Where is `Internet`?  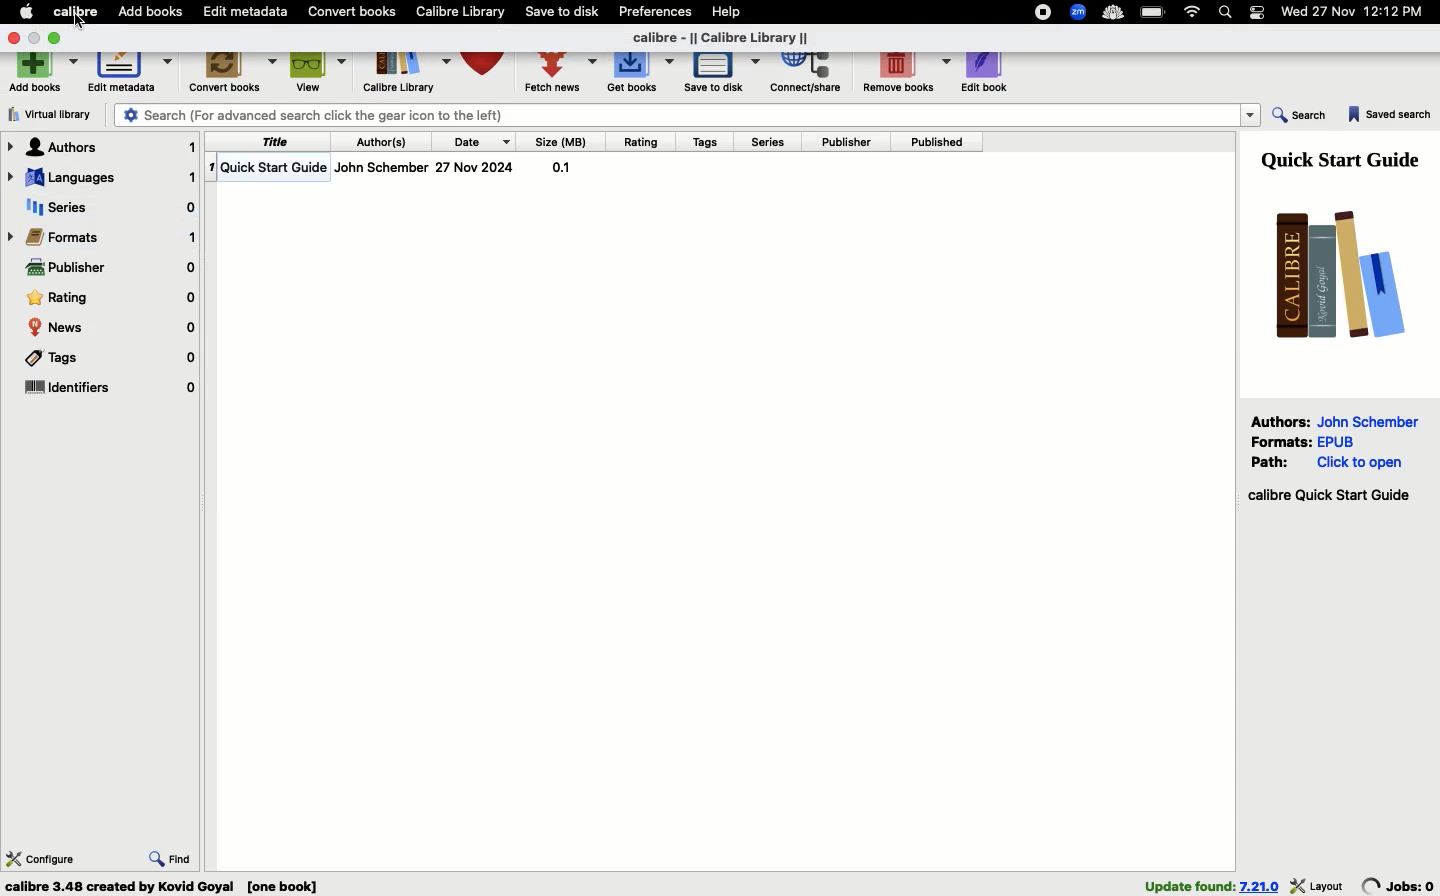 Internet is located at coordinates (1193, 12).